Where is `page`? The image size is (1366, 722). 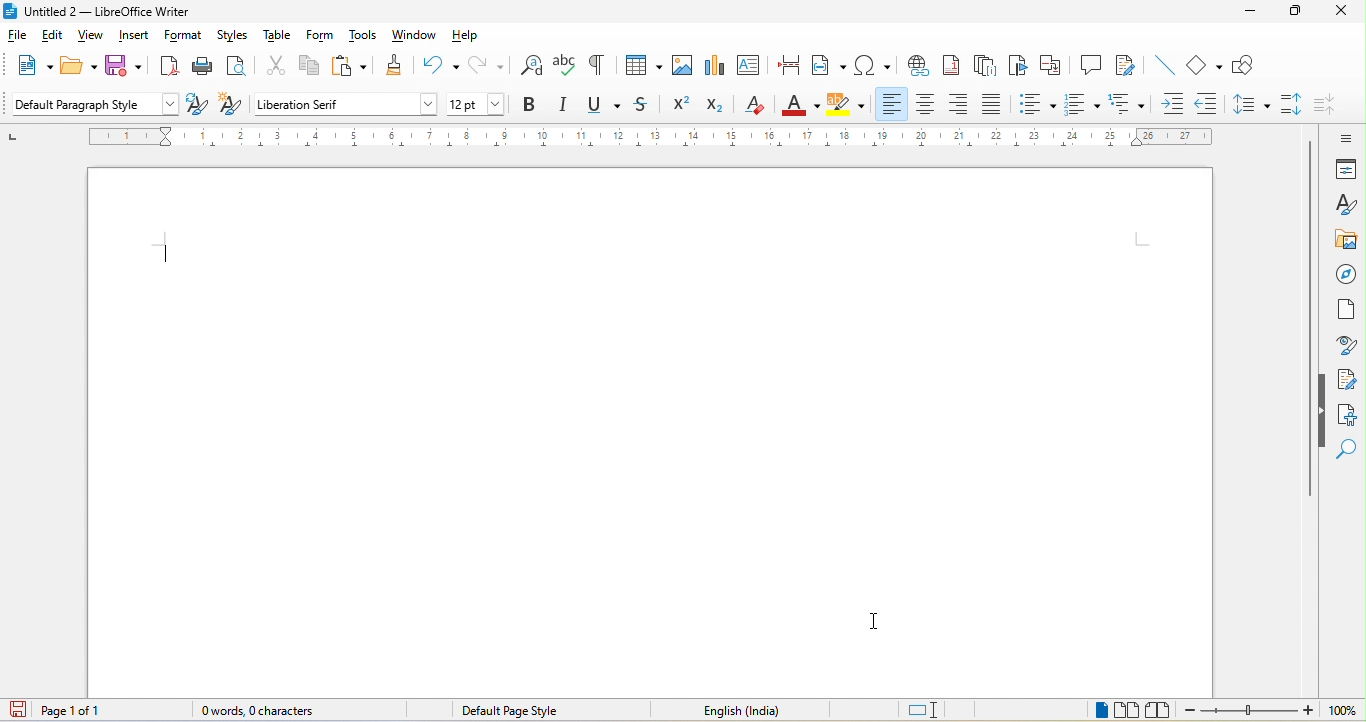 page is located at coordinates (1347, 316).